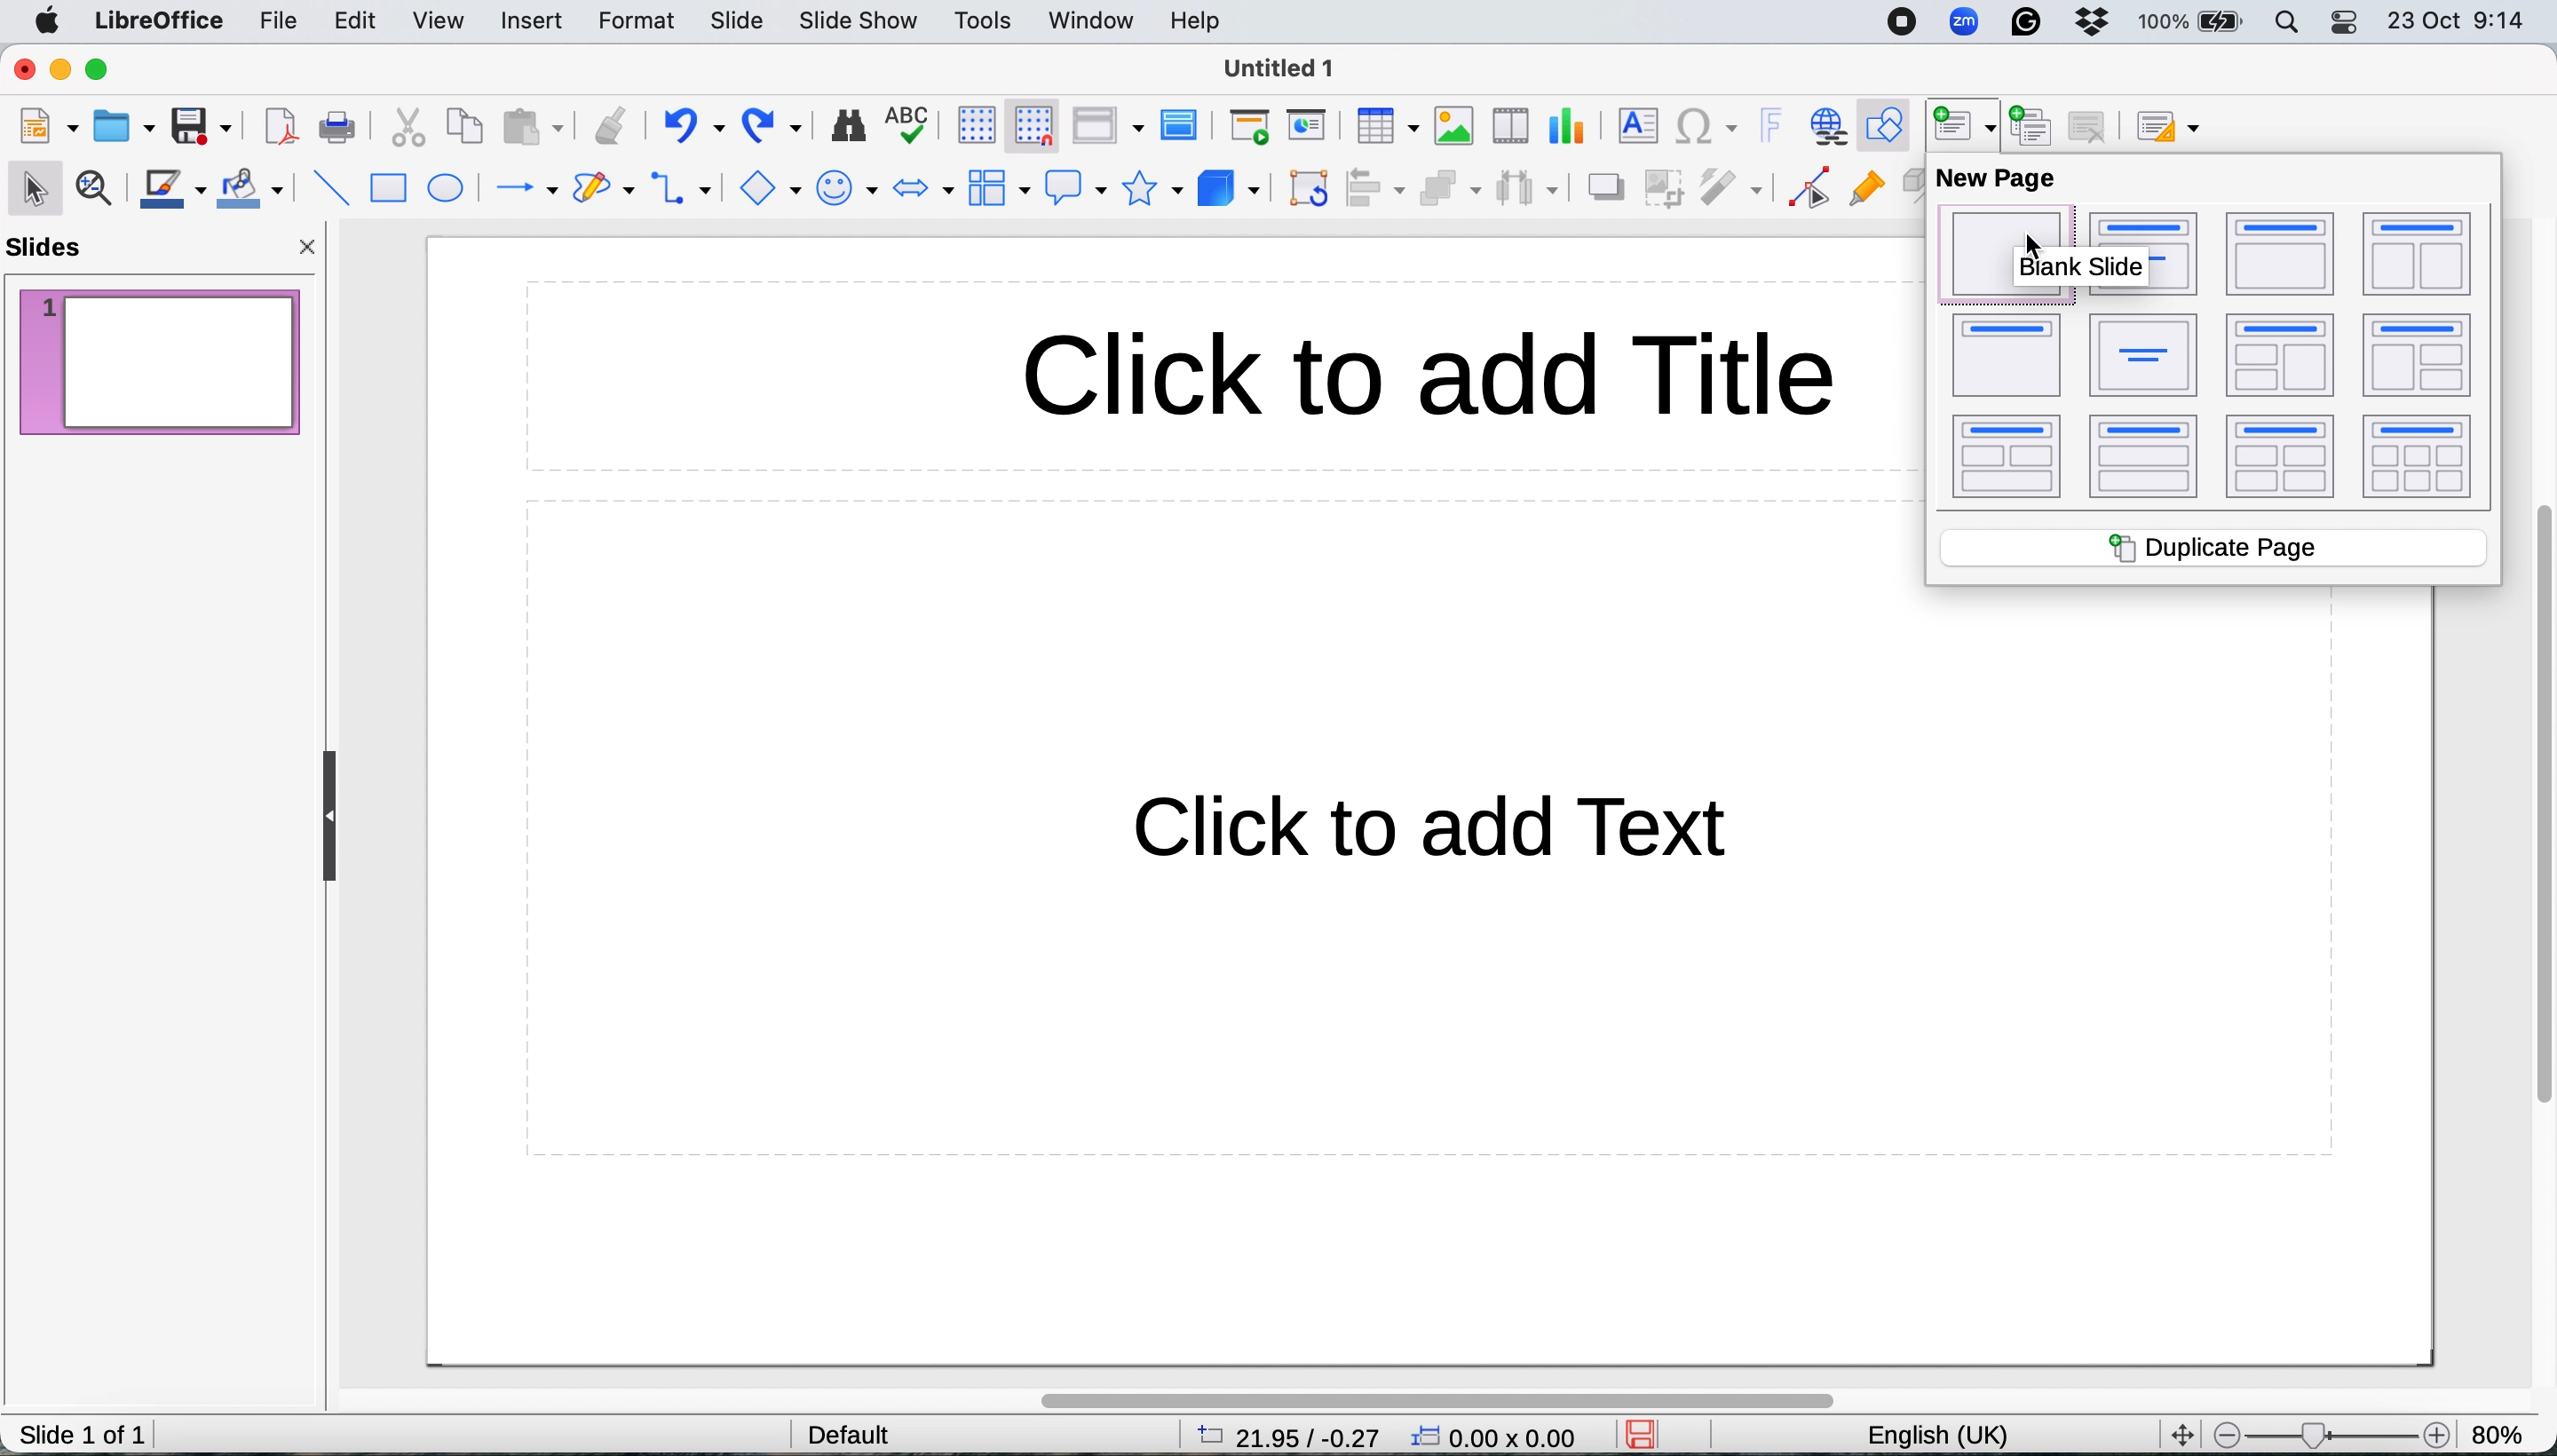 The image size is (2557, 1456). I want to click on redo, so click(777, 126).